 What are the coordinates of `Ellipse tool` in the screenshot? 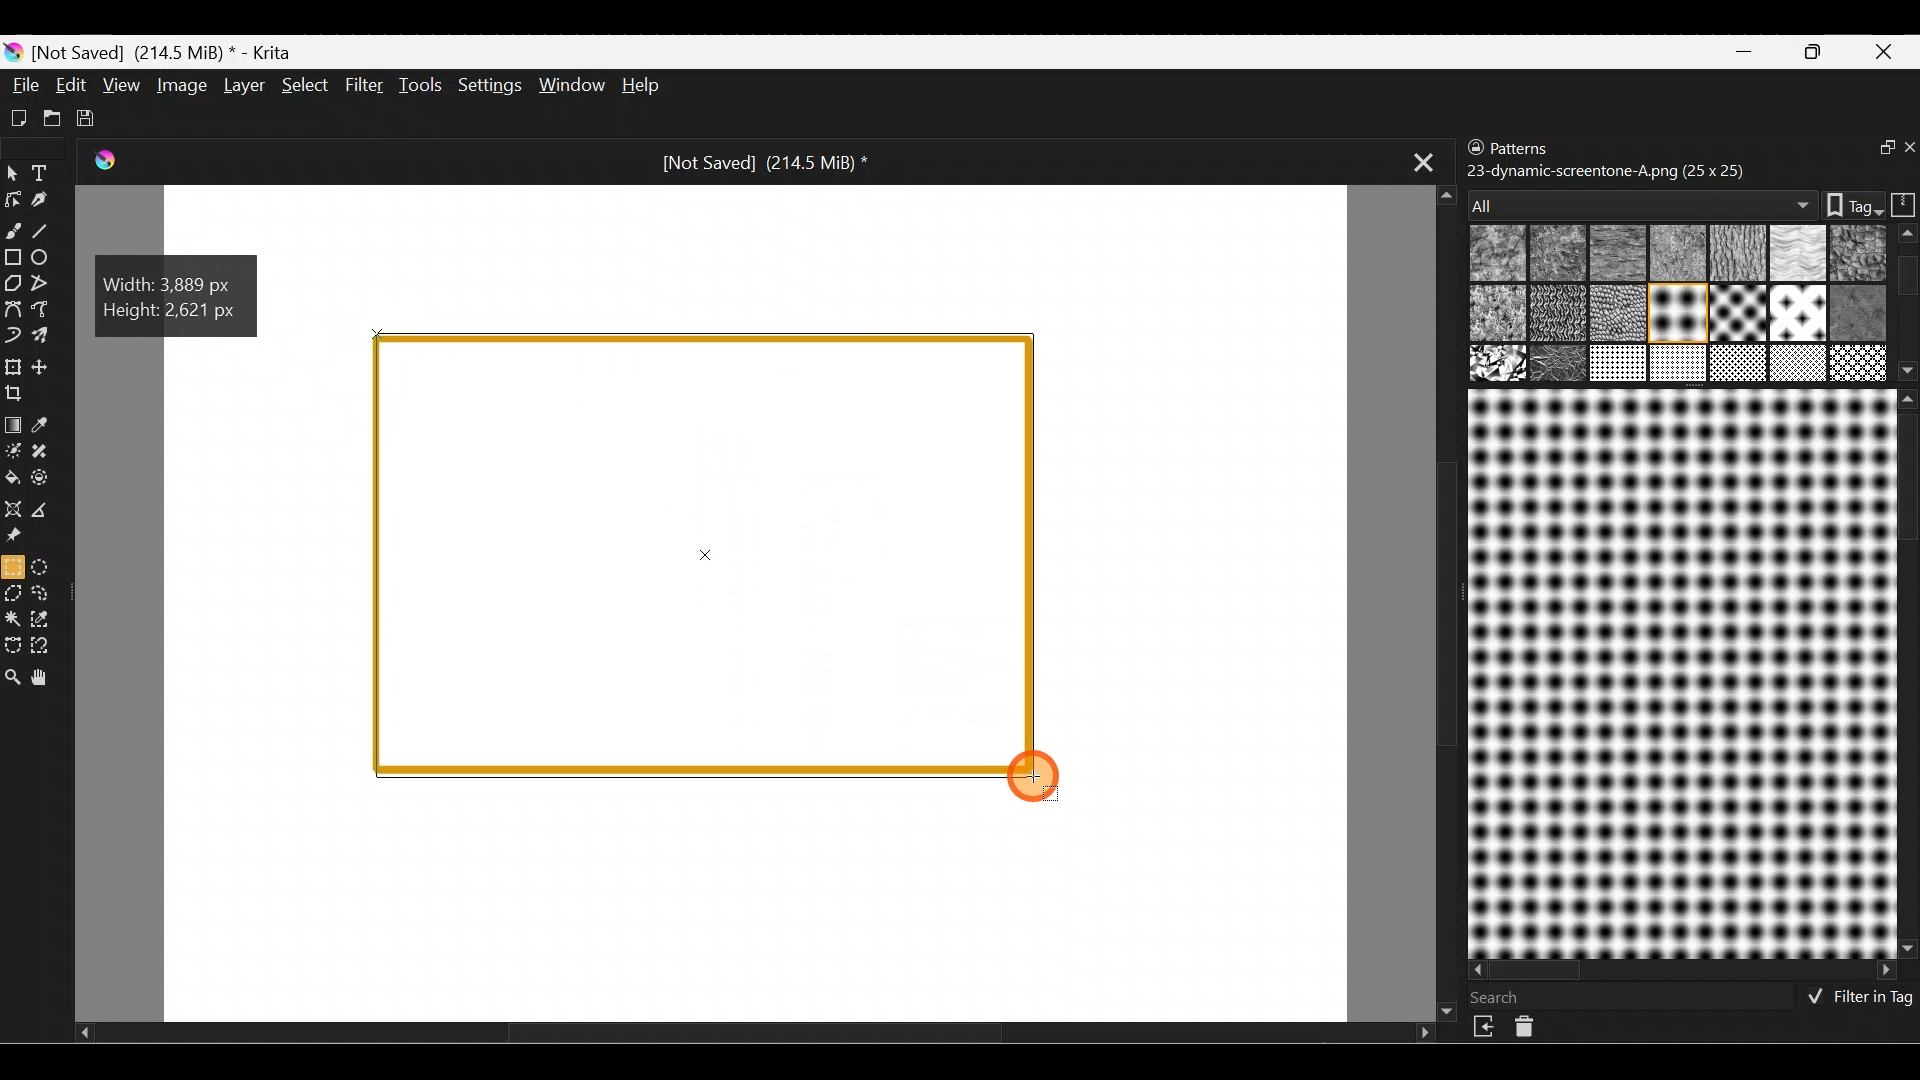 It's located at (49, 257).